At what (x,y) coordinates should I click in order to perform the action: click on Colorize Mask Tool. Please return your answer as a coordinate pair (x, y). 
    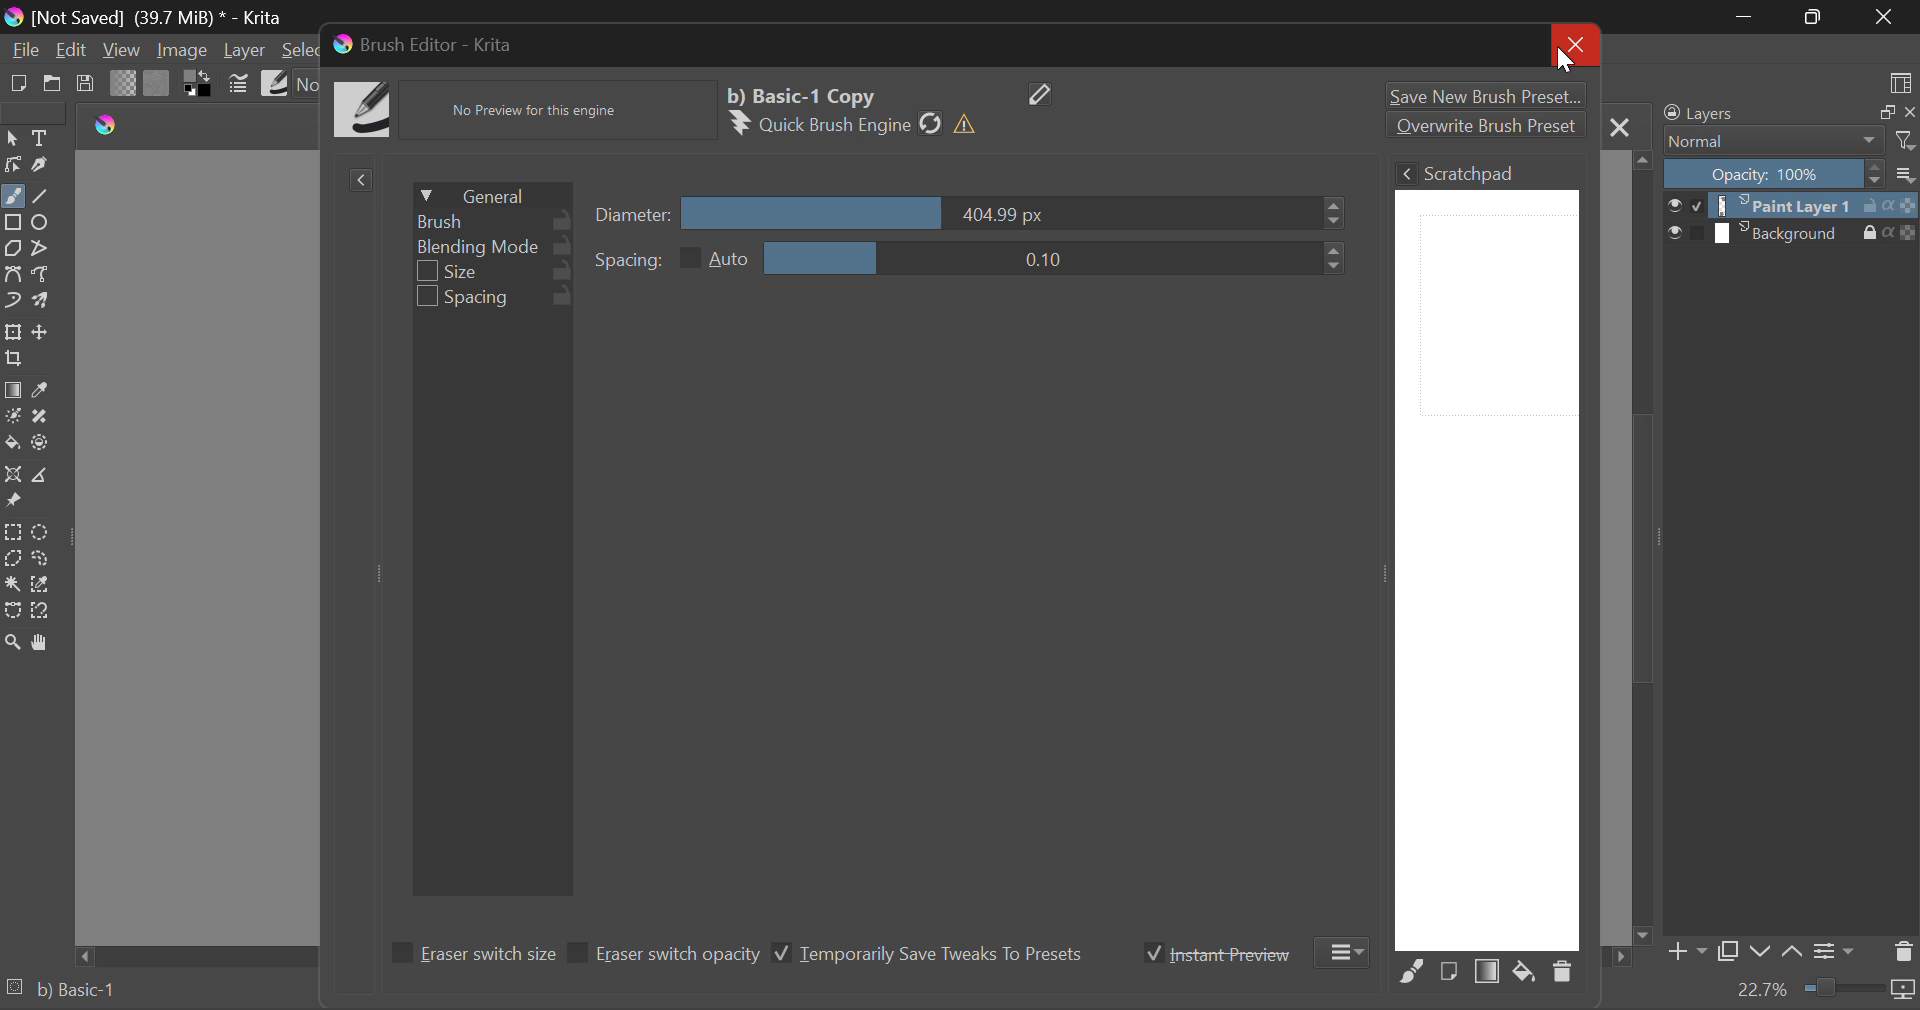
    Looking at the image, I should click on (12, 416).